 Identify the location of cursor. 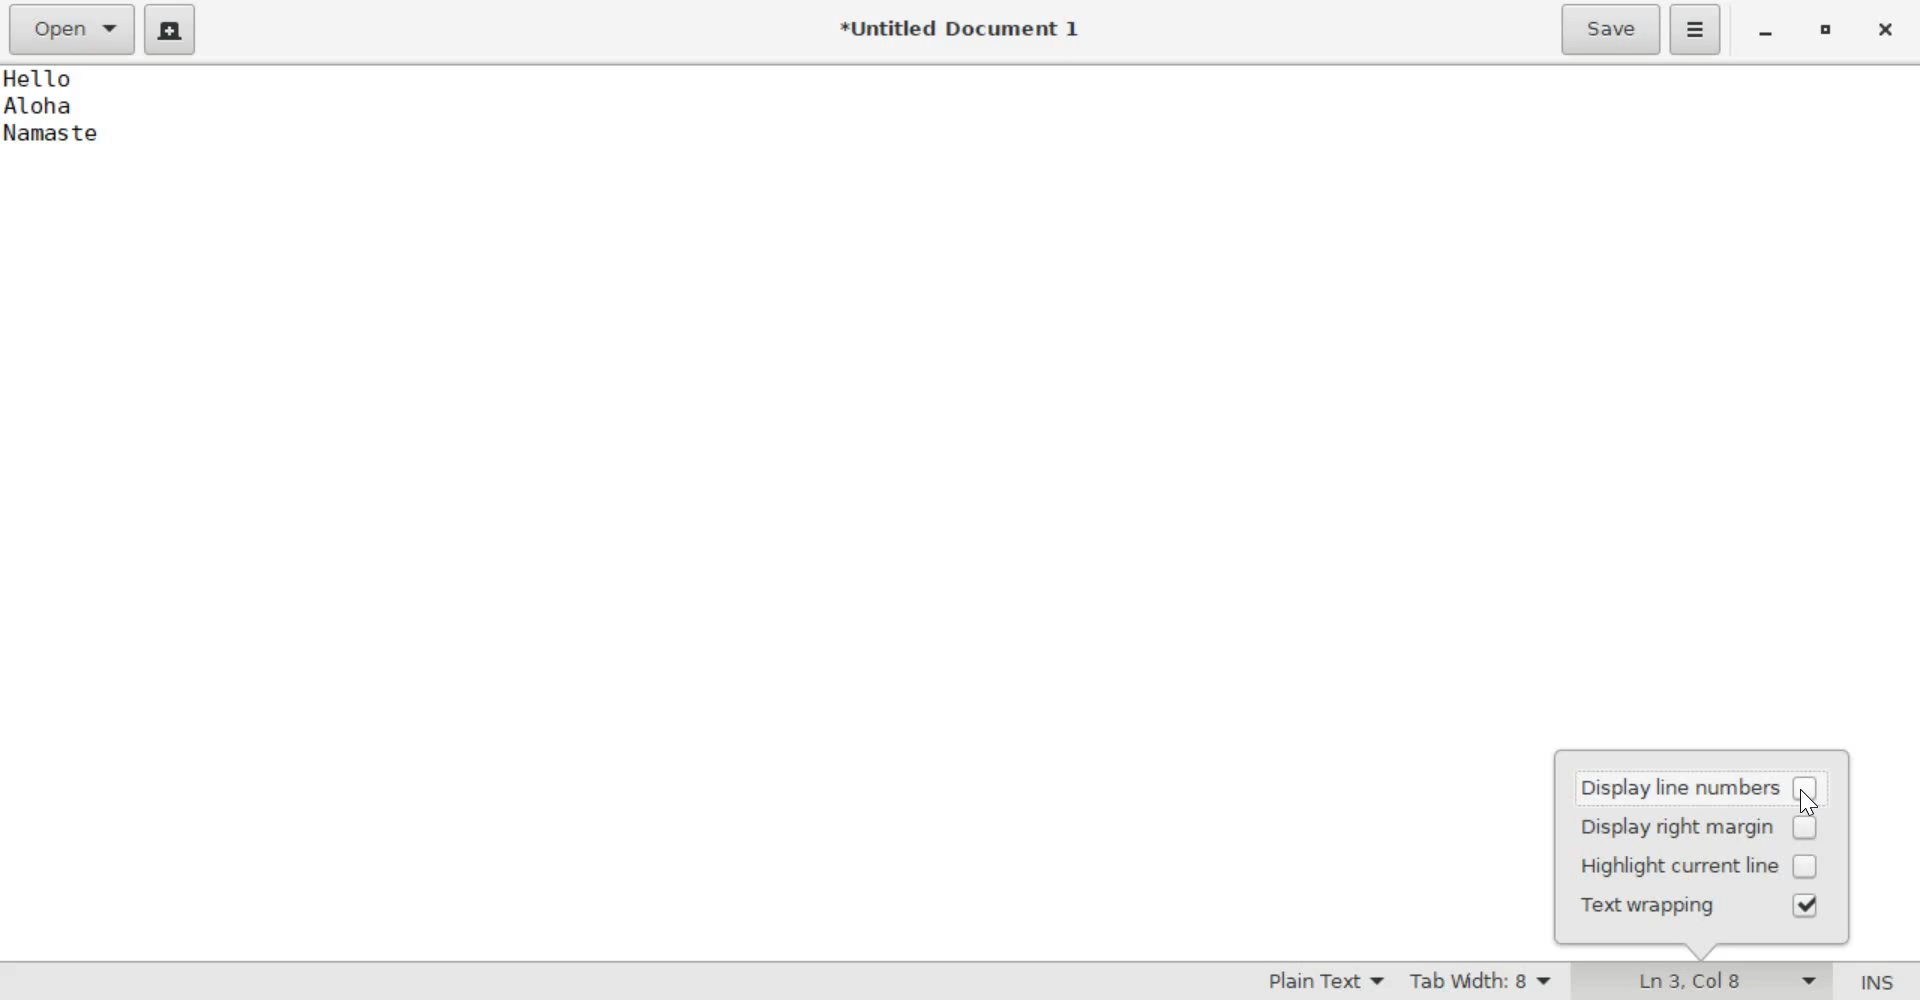
(1806, 804).